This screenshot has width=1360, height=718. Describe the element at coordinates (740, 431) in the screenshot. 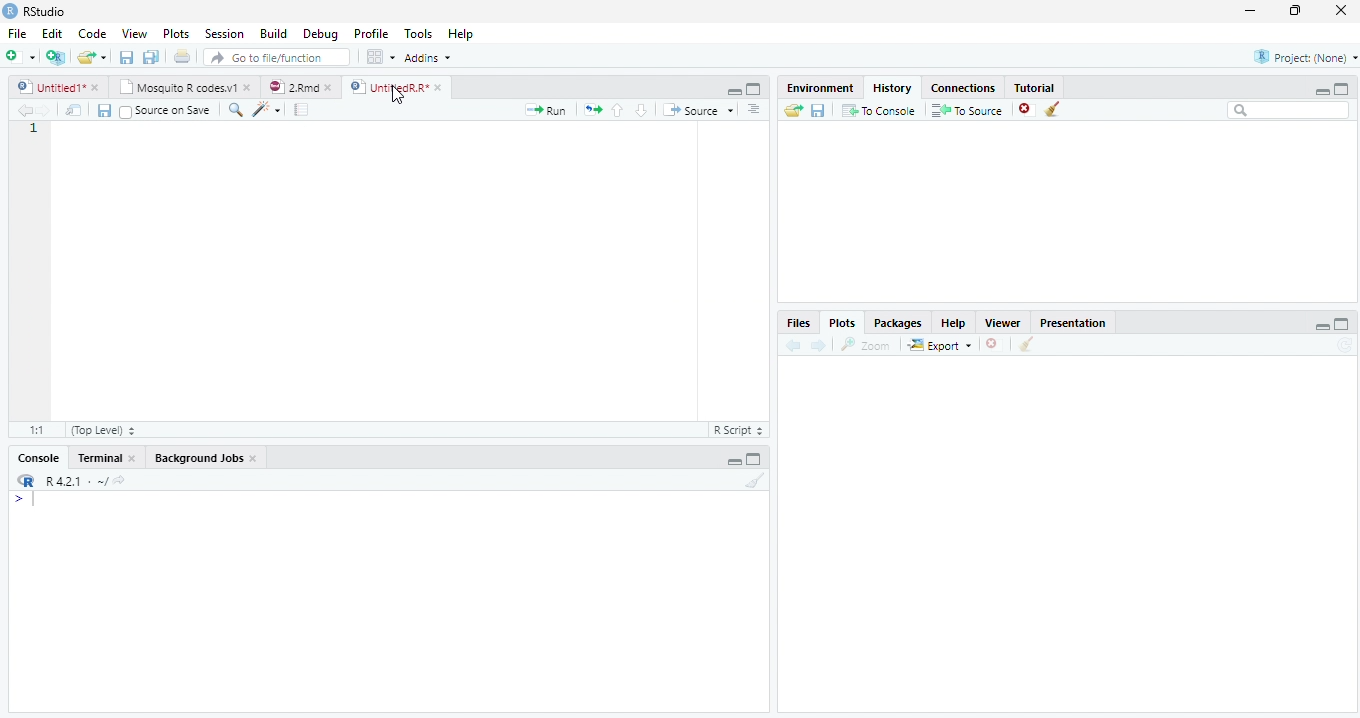

I see `R Script` at that location.